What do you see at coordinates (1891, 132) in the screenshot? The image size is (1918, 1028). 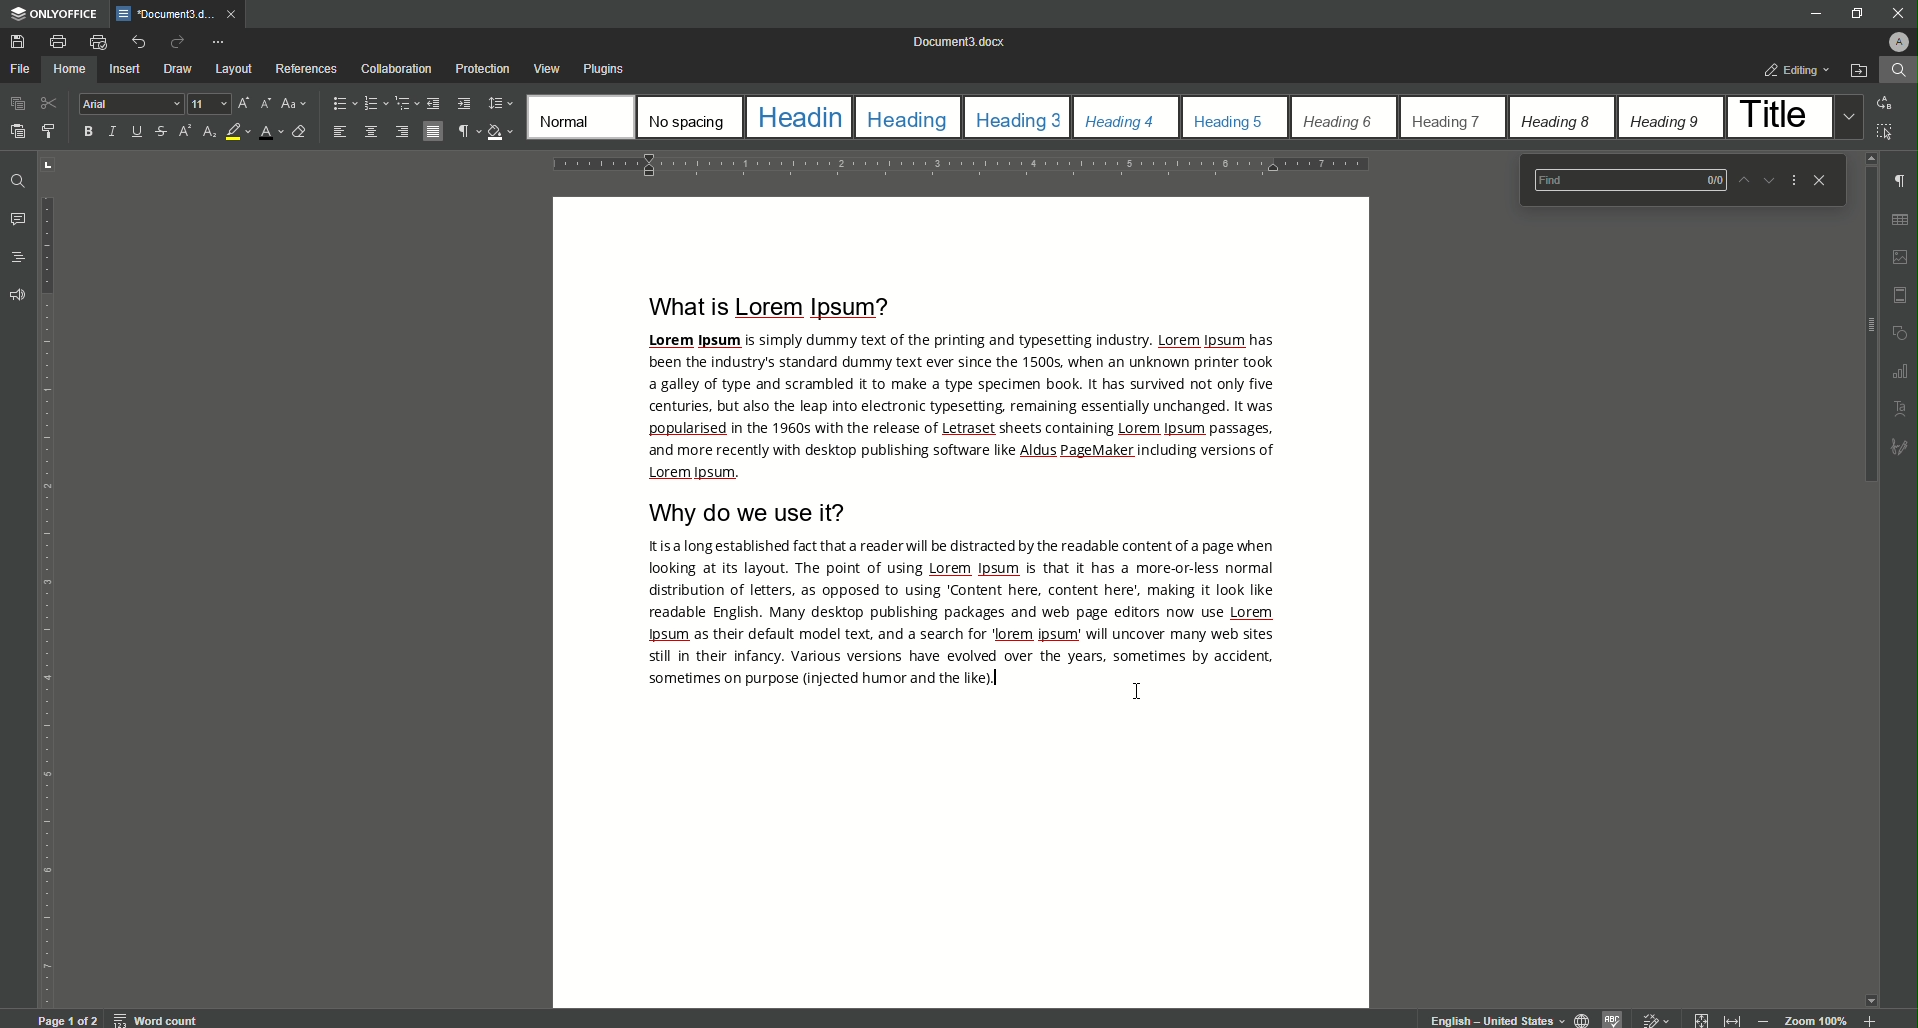 I see `Select` at bounding box center [1891, 132].